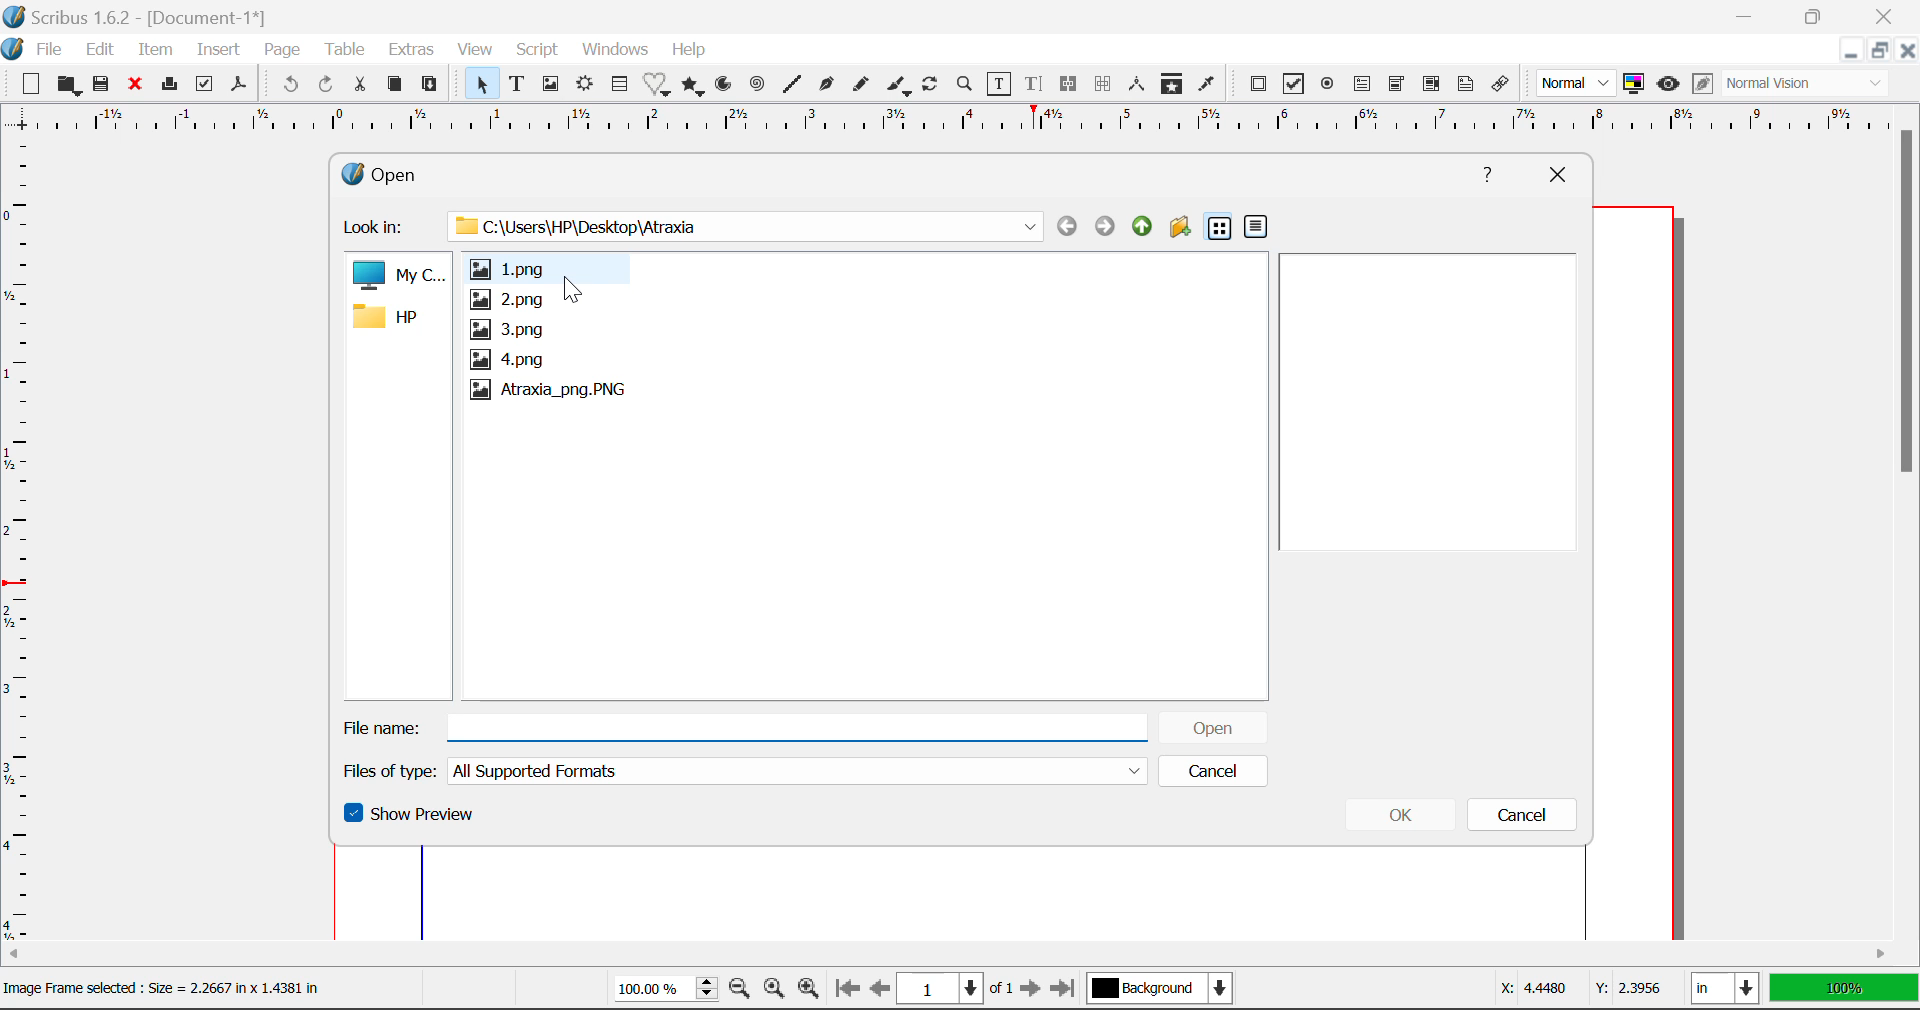  I want to click on Pdf Push Button, so click(1259, 84).